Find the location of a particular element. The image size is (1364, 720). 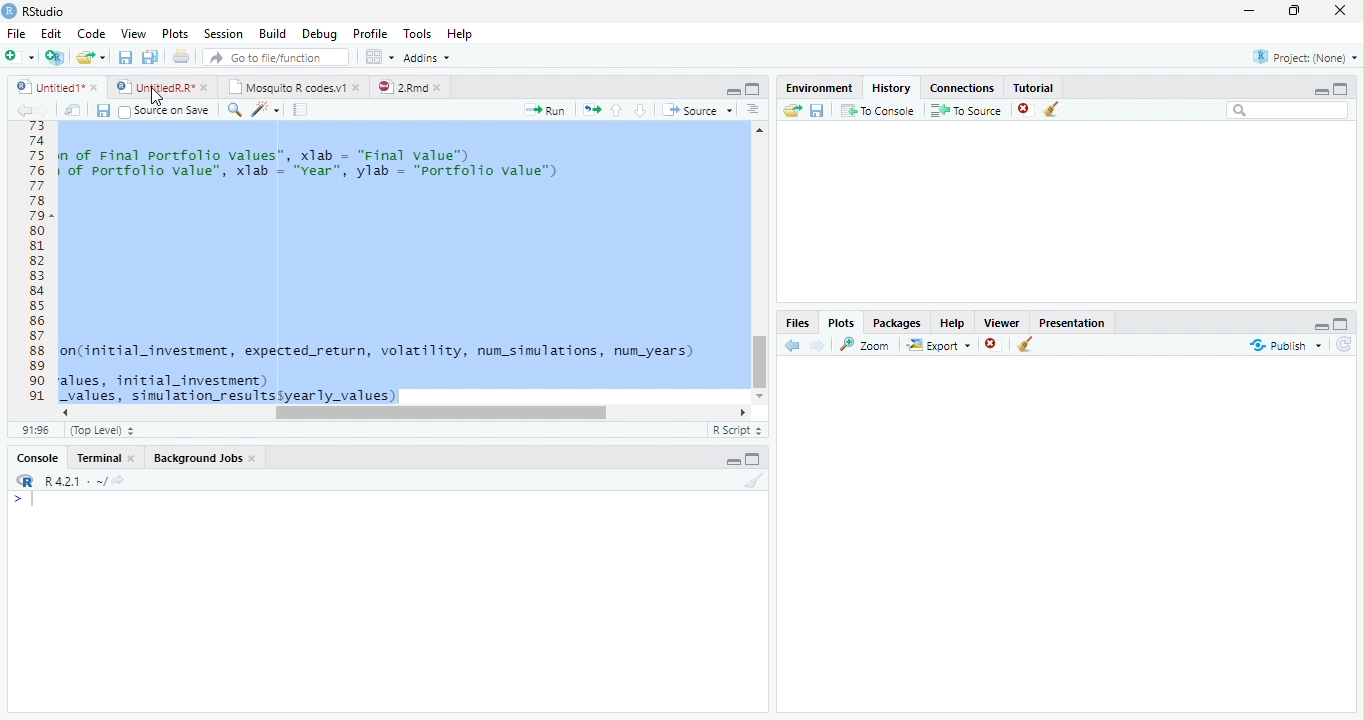

Source on save is located at coordinates (166, 111).